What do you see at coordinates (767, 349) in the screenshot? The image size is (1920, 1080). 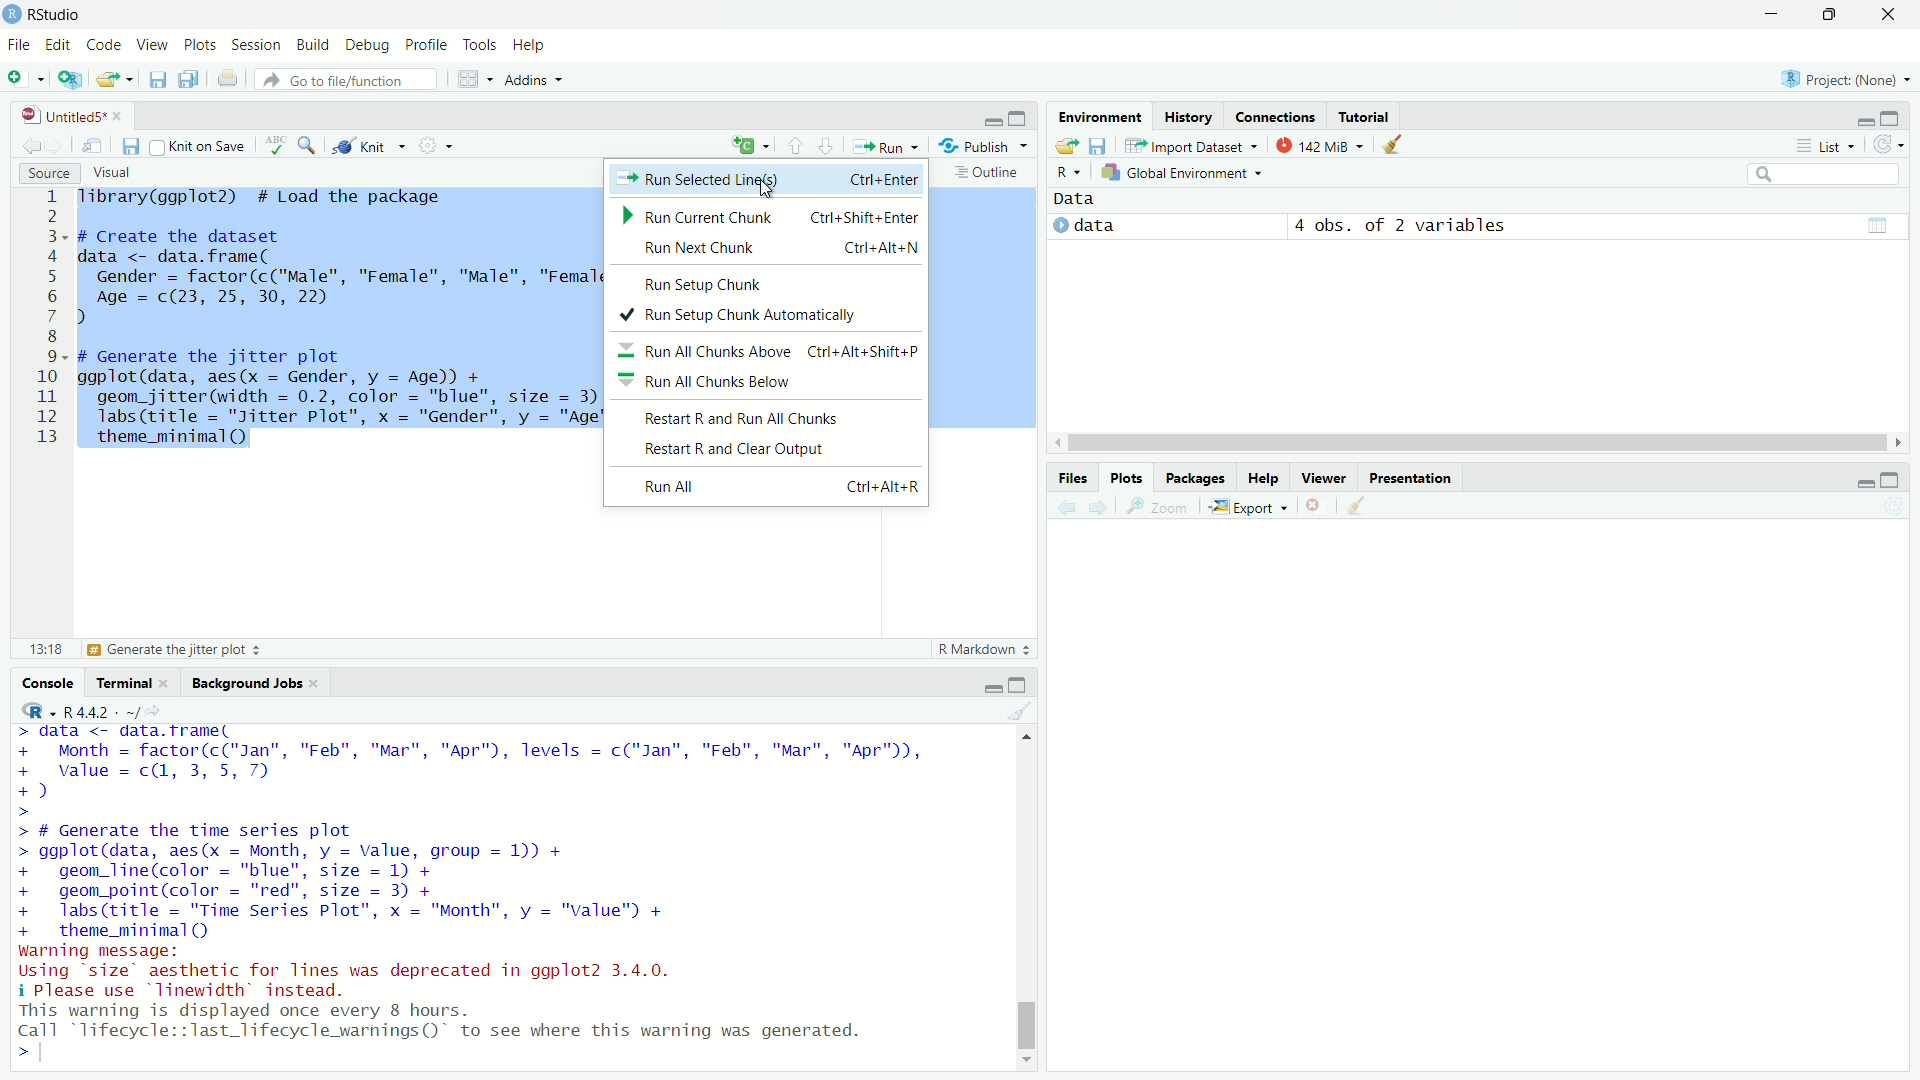 I see `Run All Chunks Above` at bounding box center [767, 349].